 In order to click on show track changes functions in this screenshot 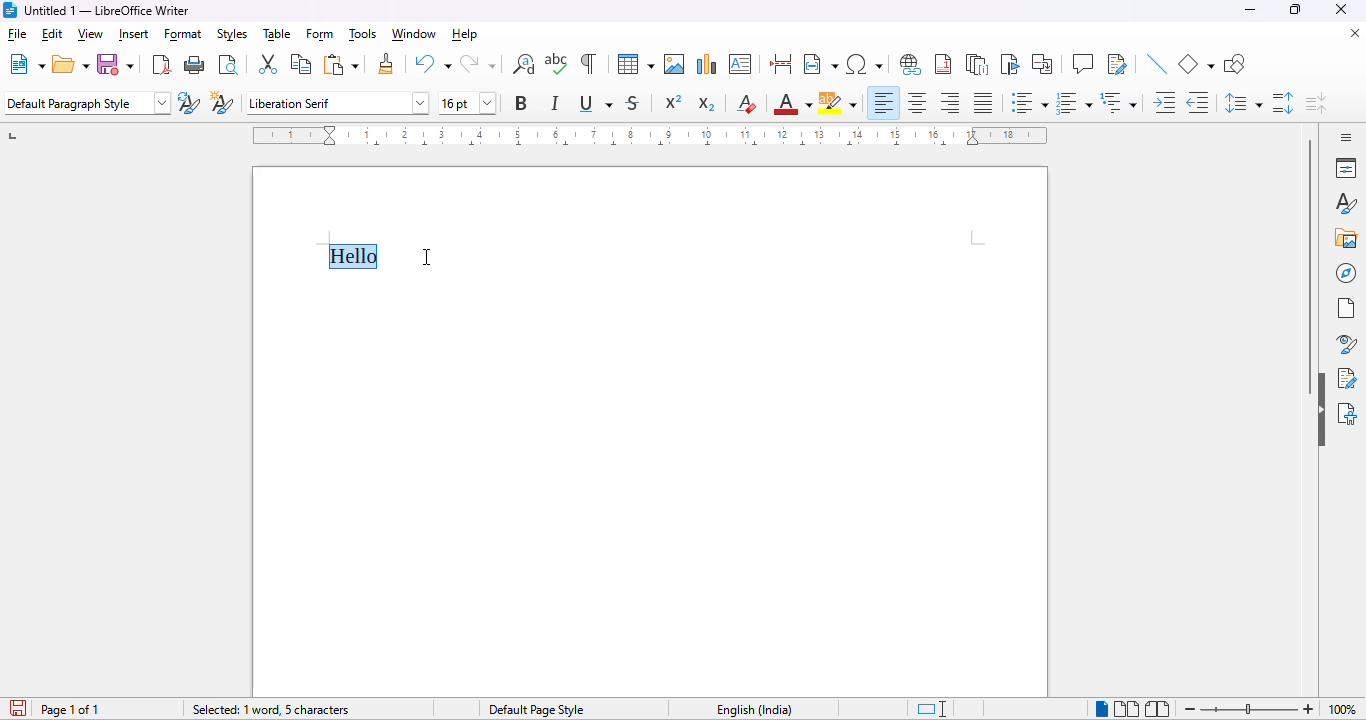, I will do `click(1118, 64)`.